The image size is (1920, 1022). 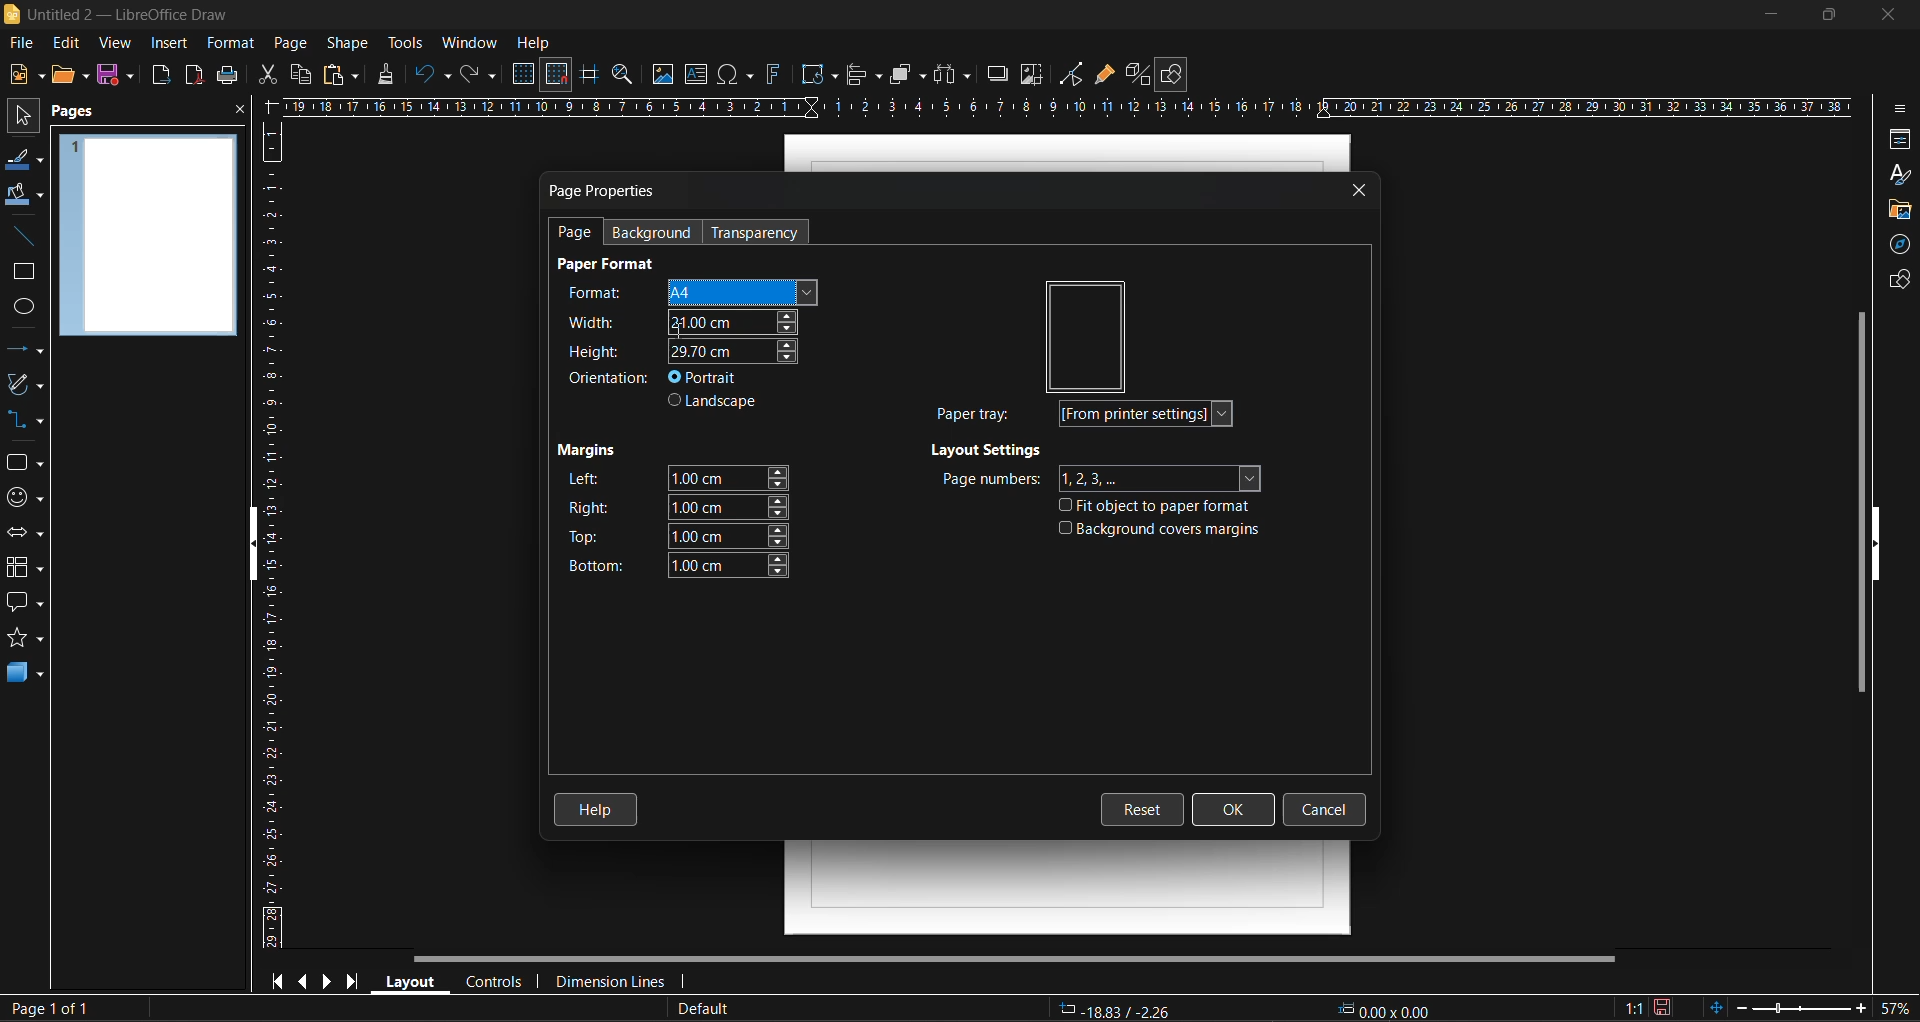 I want to click on properties, so click(x=1898, y=138).